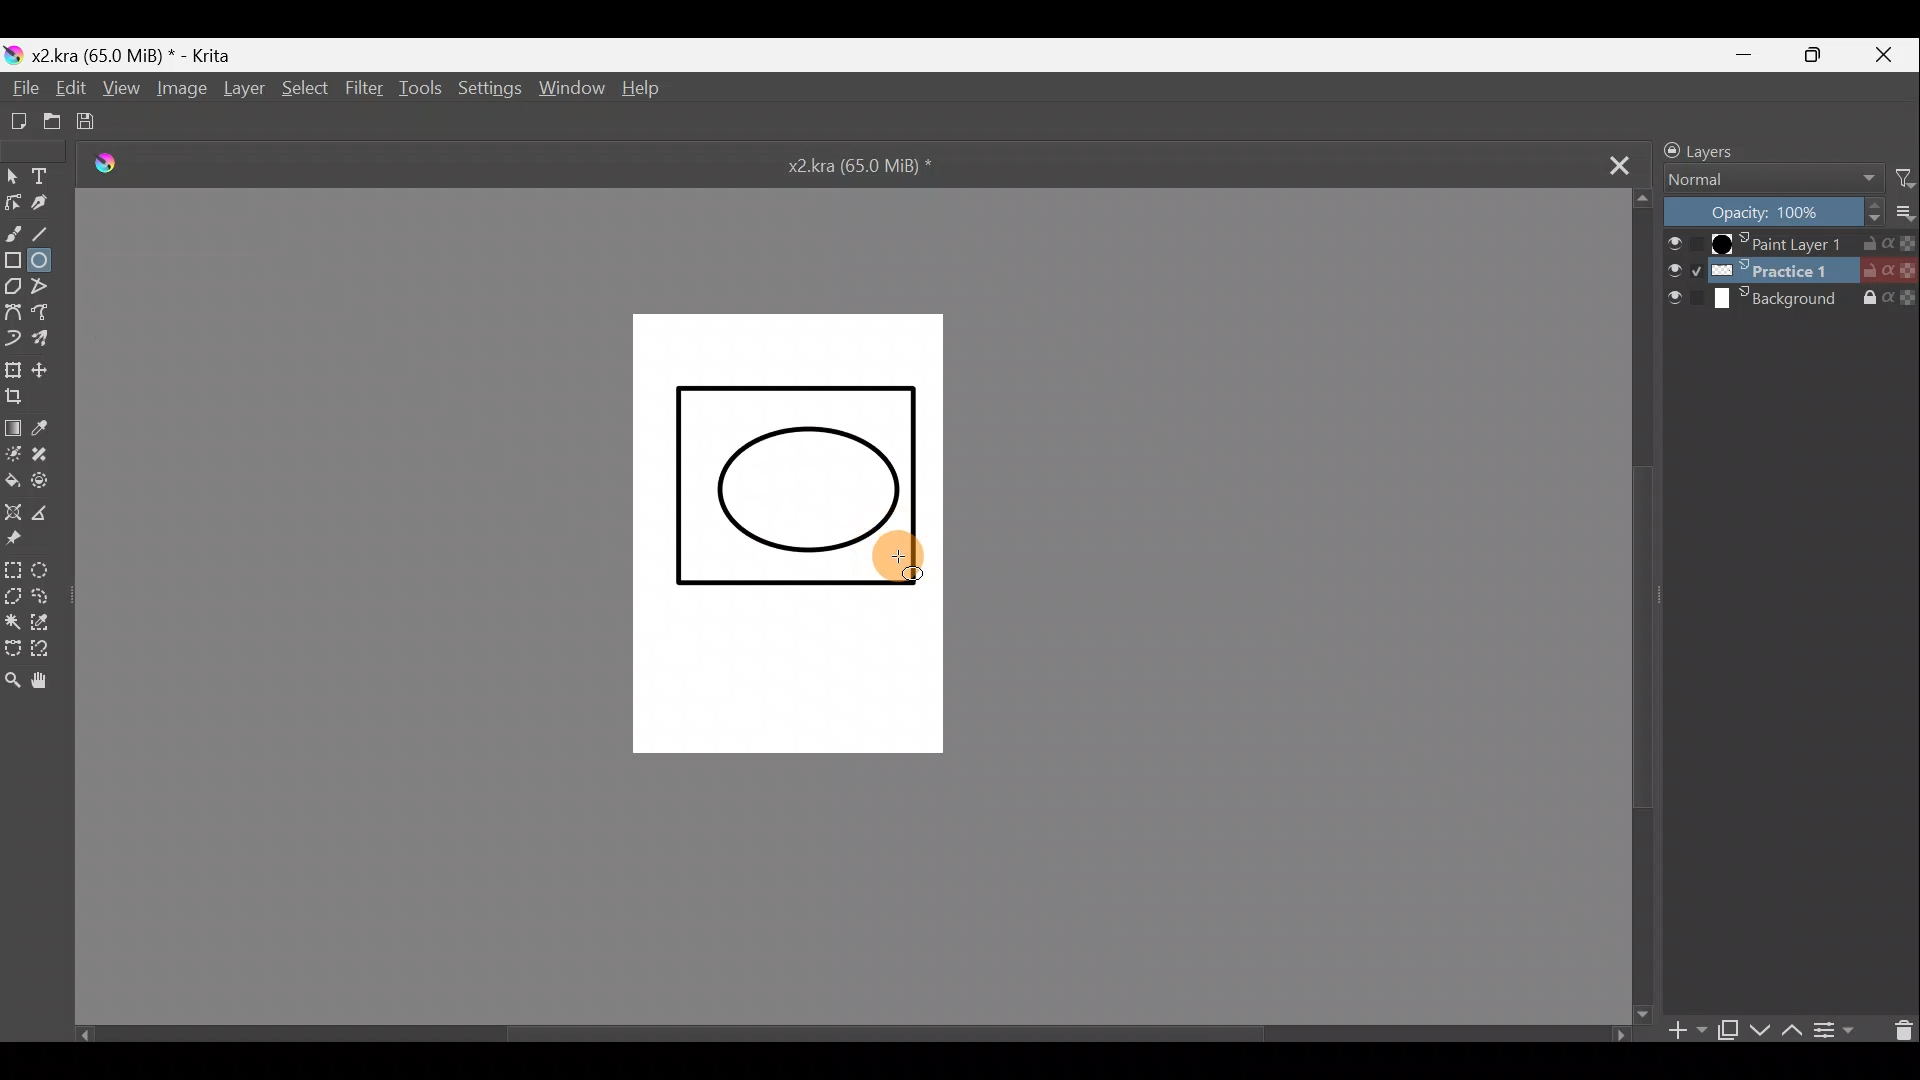 The height and width of the screenshot is (1080, 1920). What do you see at coordinates (46, 338) in the screenshot?
I see `Multibrush tool` at bounding box center [46, 338].